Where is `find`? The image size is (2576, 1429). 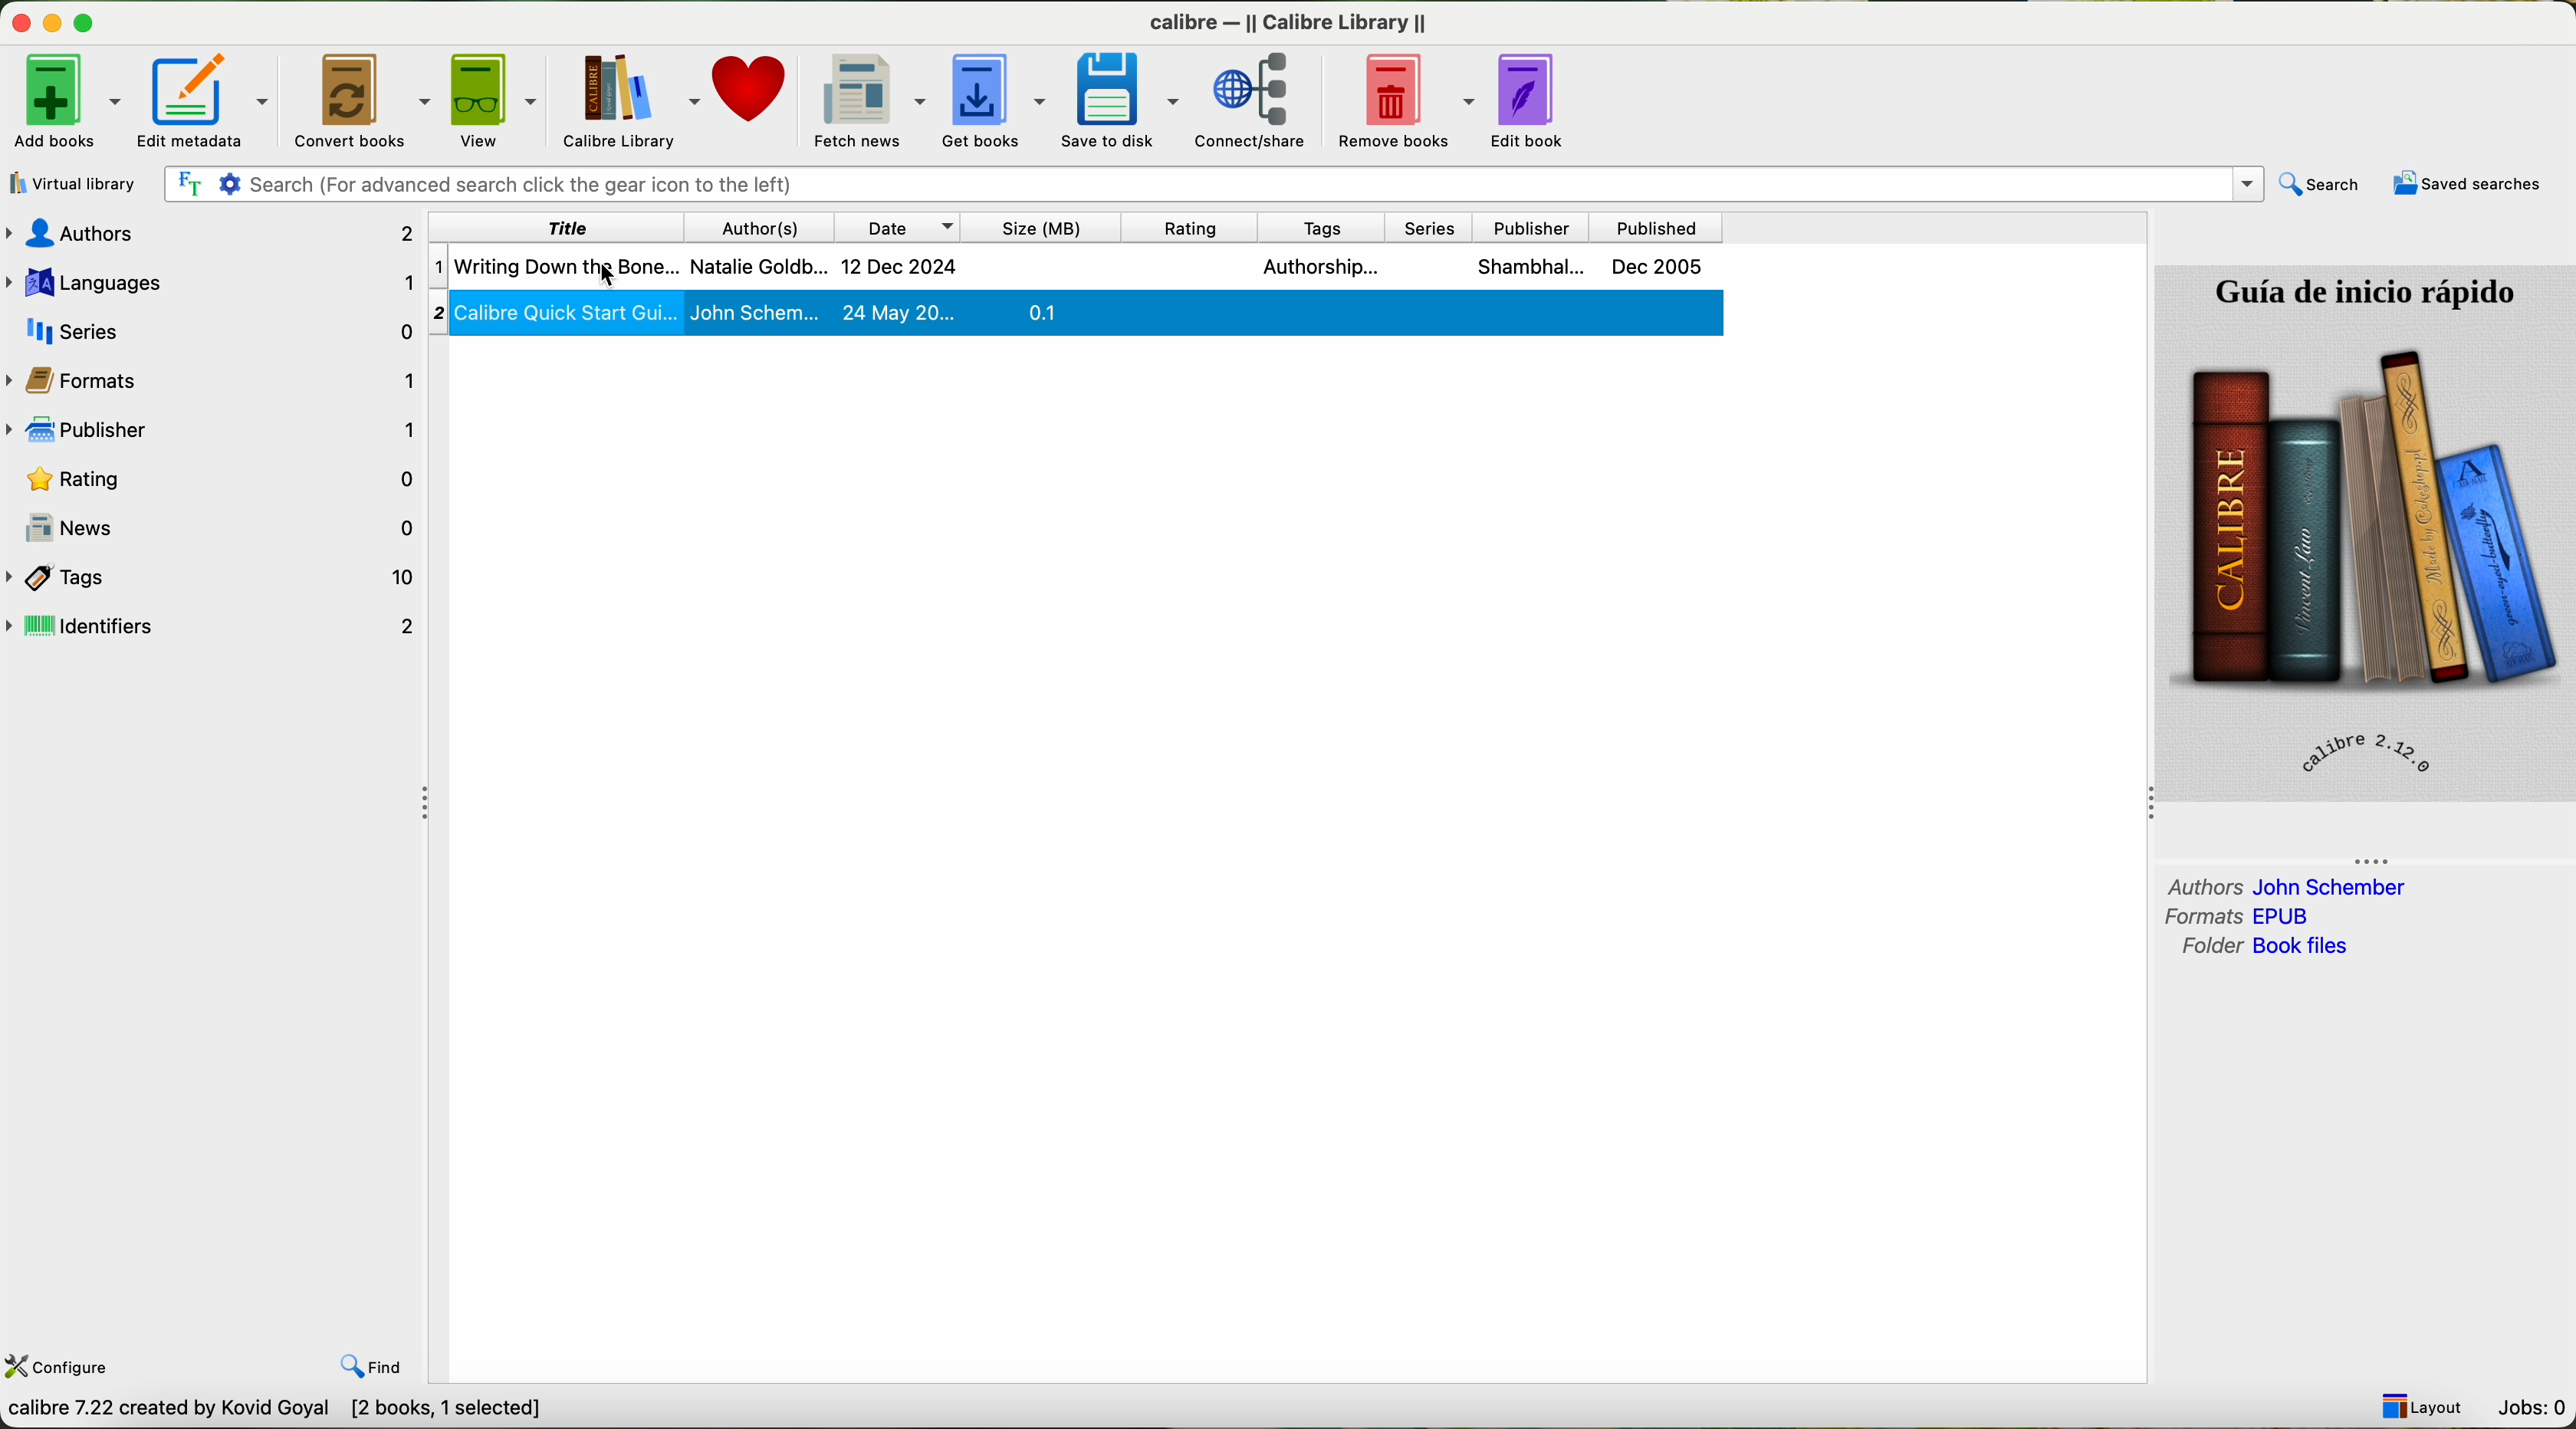 find is located at coordinates (373, 1366).